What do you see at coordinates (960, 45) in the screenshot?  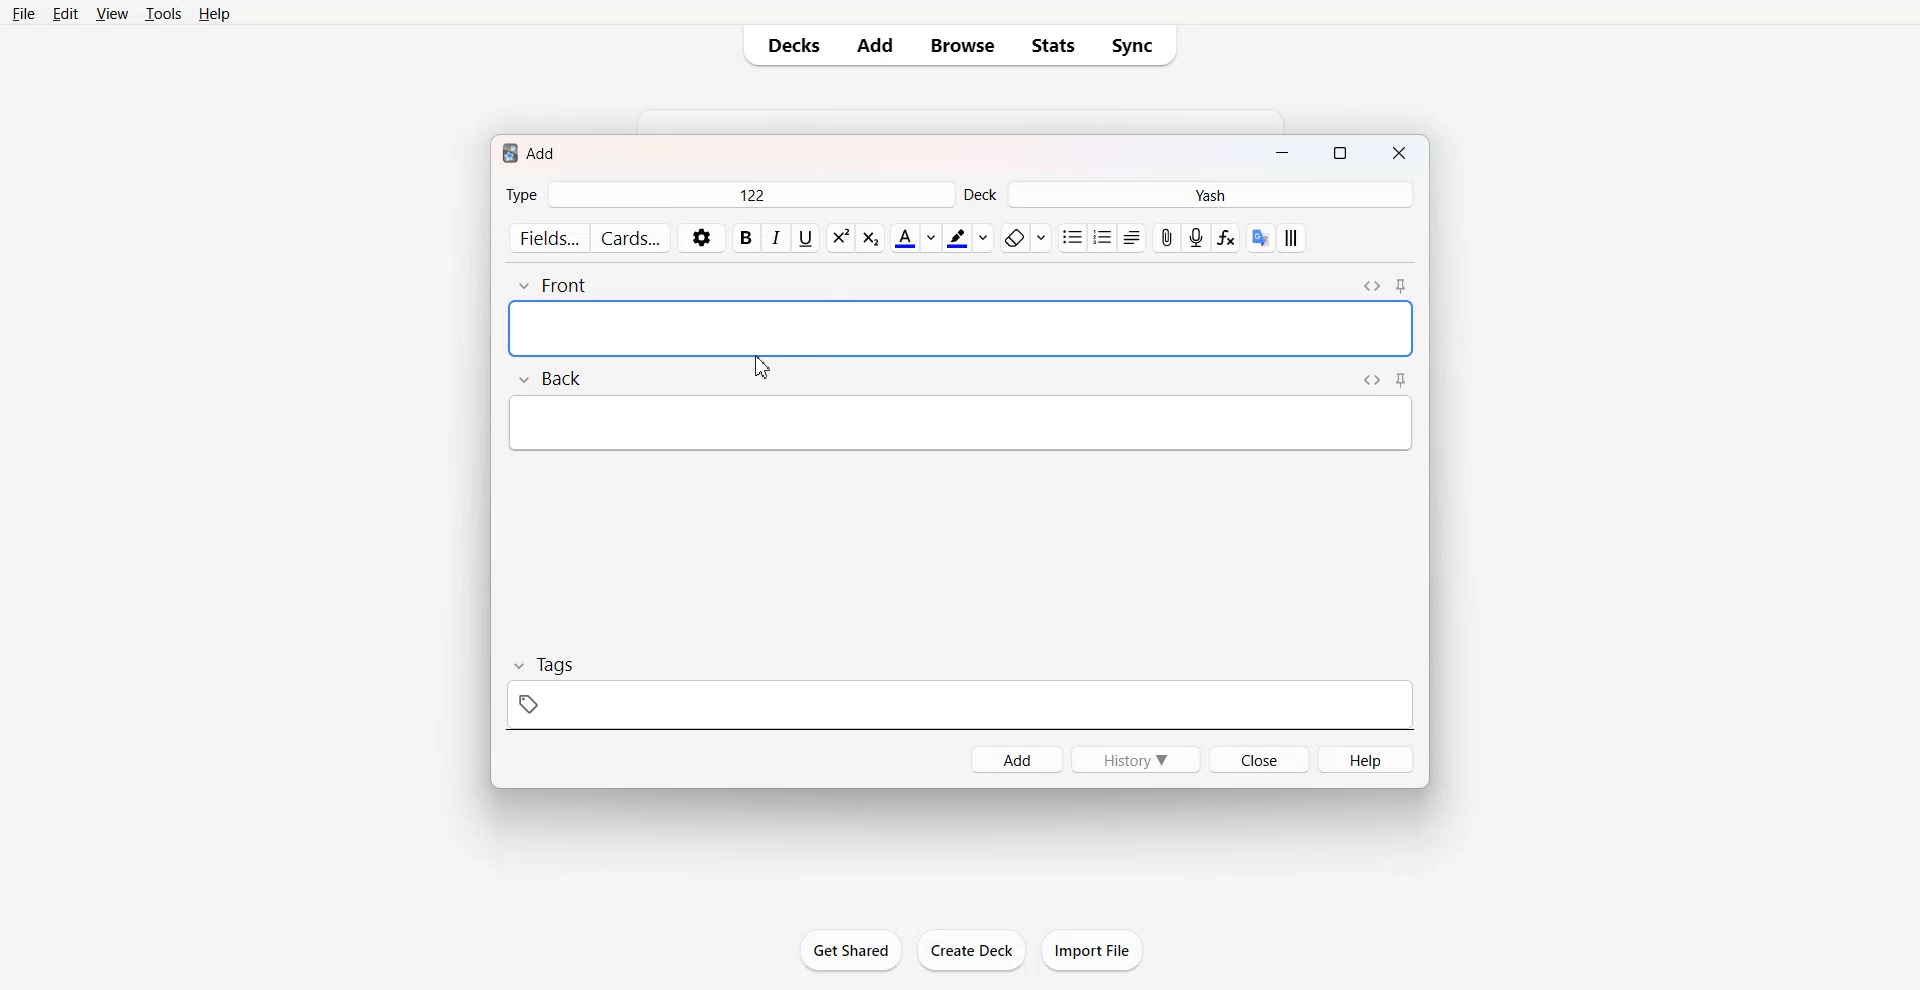 I see `Browse` at bounding box center [960, 45].